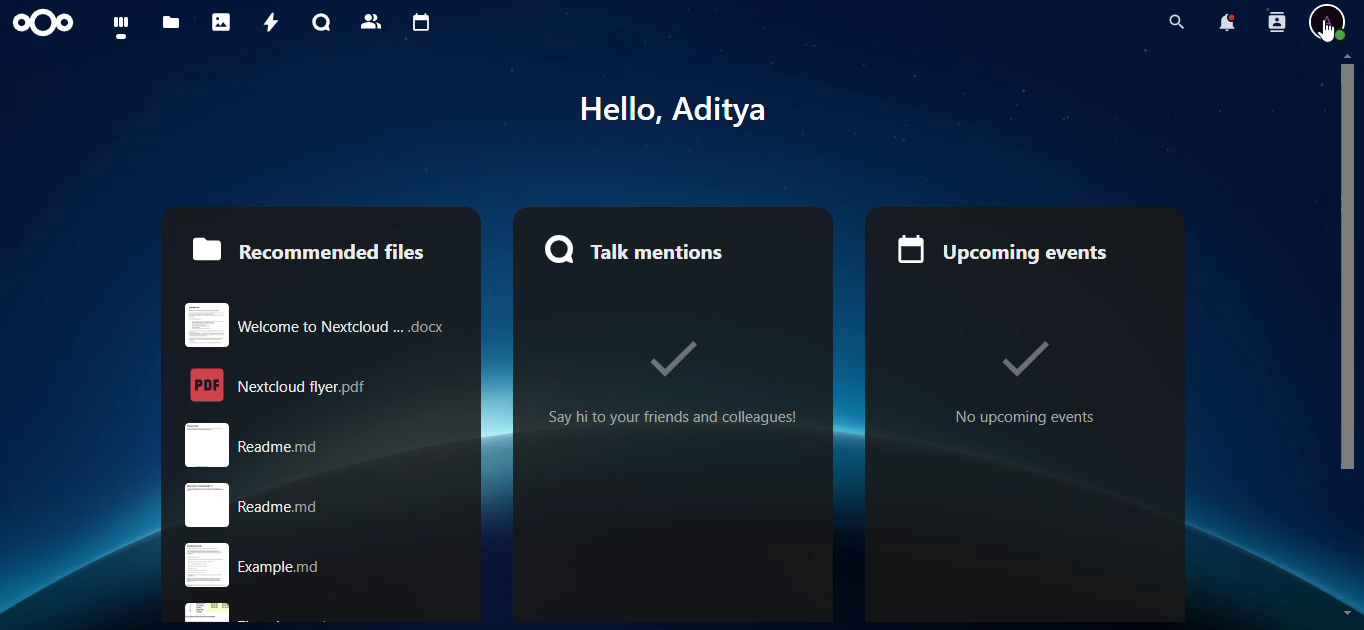 This screenshot has height=630, width=1364. What do you see at coordinates (307, 248) in the screenshot?
I see `recommended files` at bounding box center [307, 248].